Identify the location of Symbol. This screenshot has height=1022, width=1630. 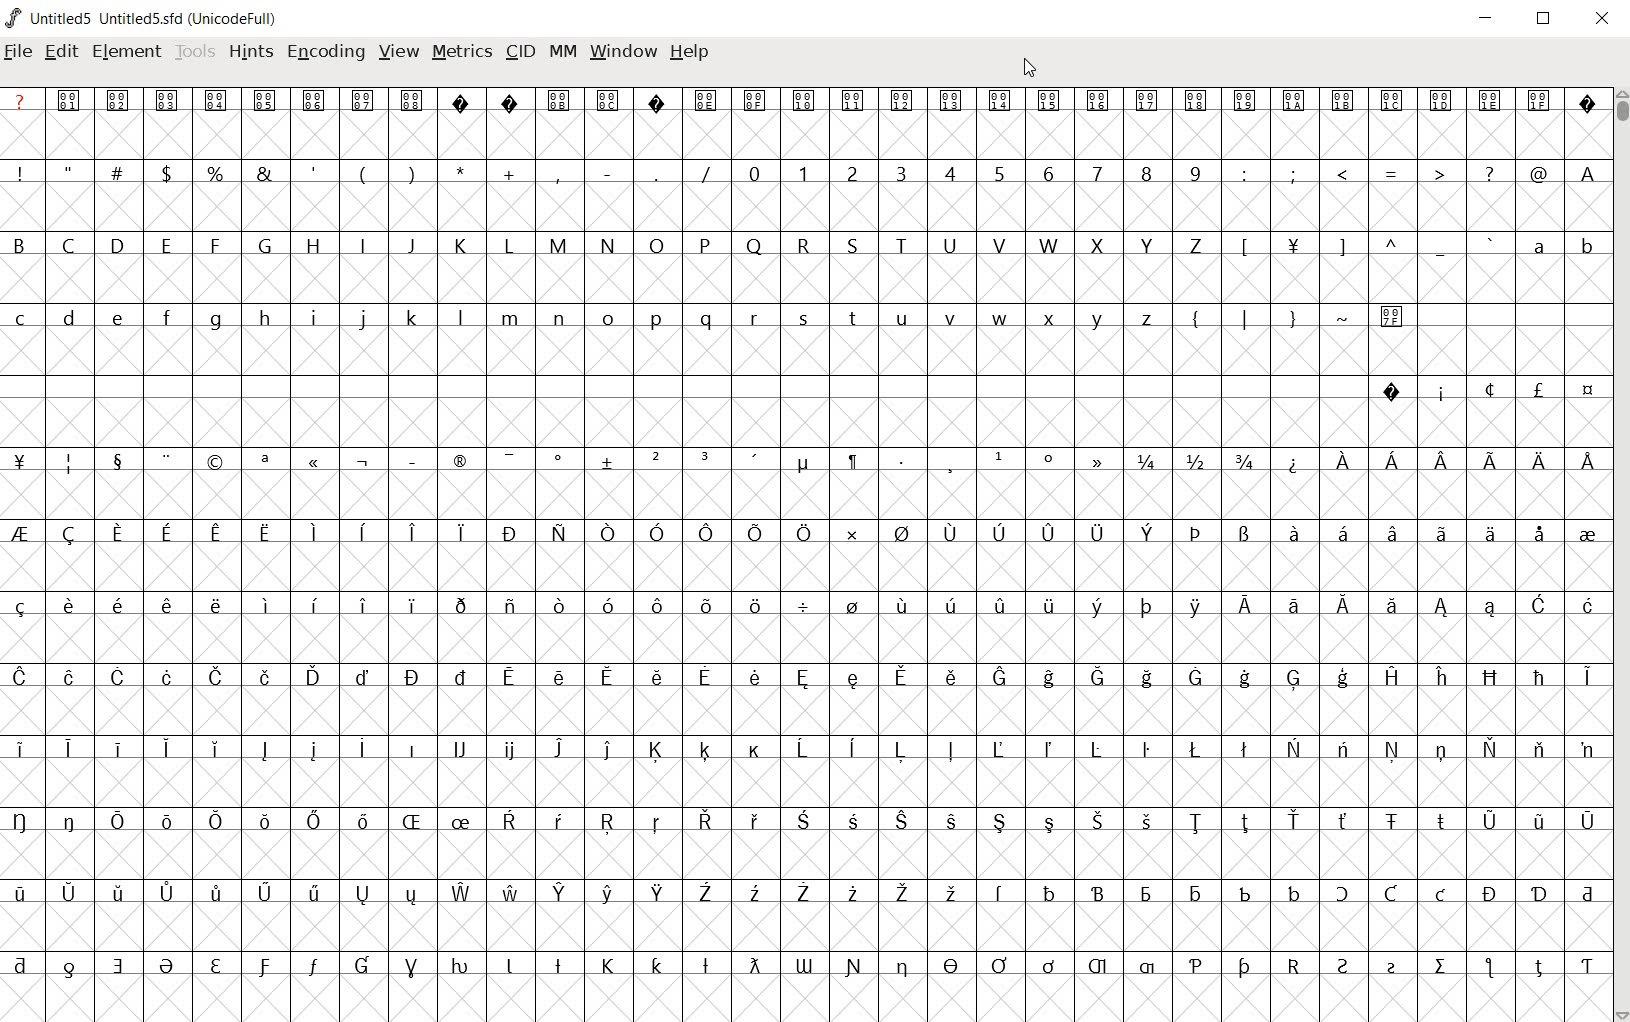
(754, 604).